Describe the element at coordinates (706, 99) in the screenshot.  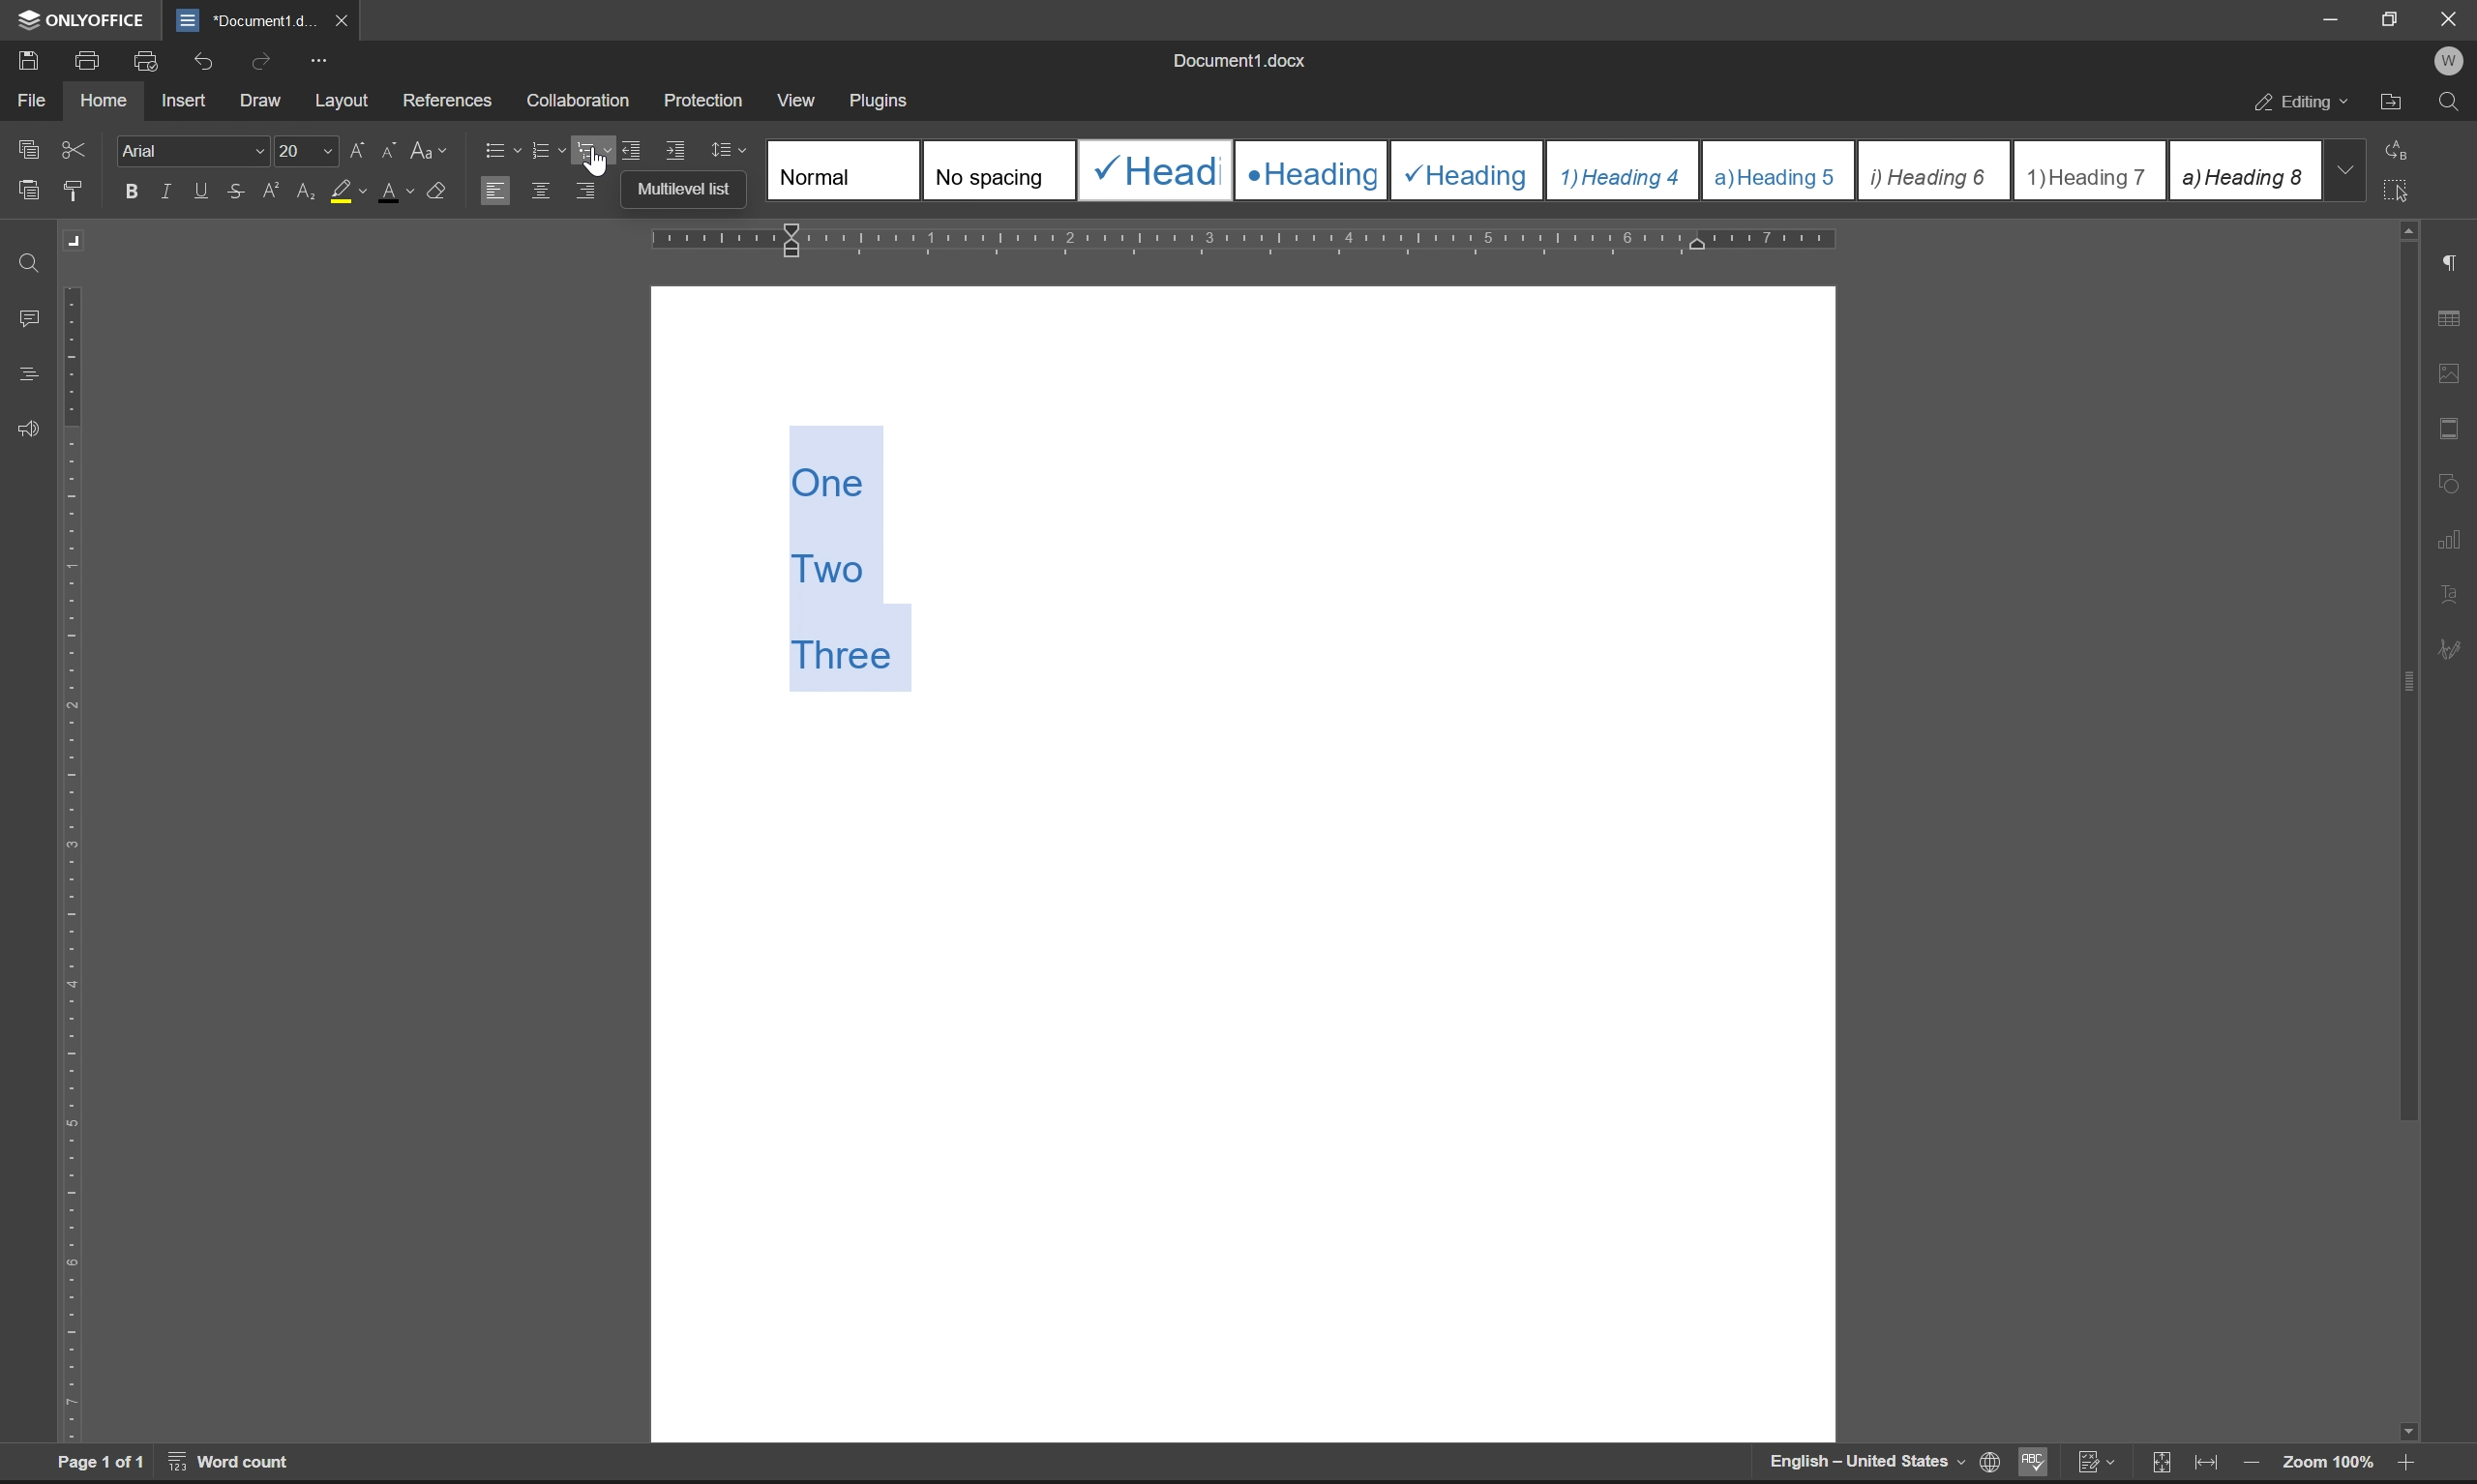
I see `protection` at that location.